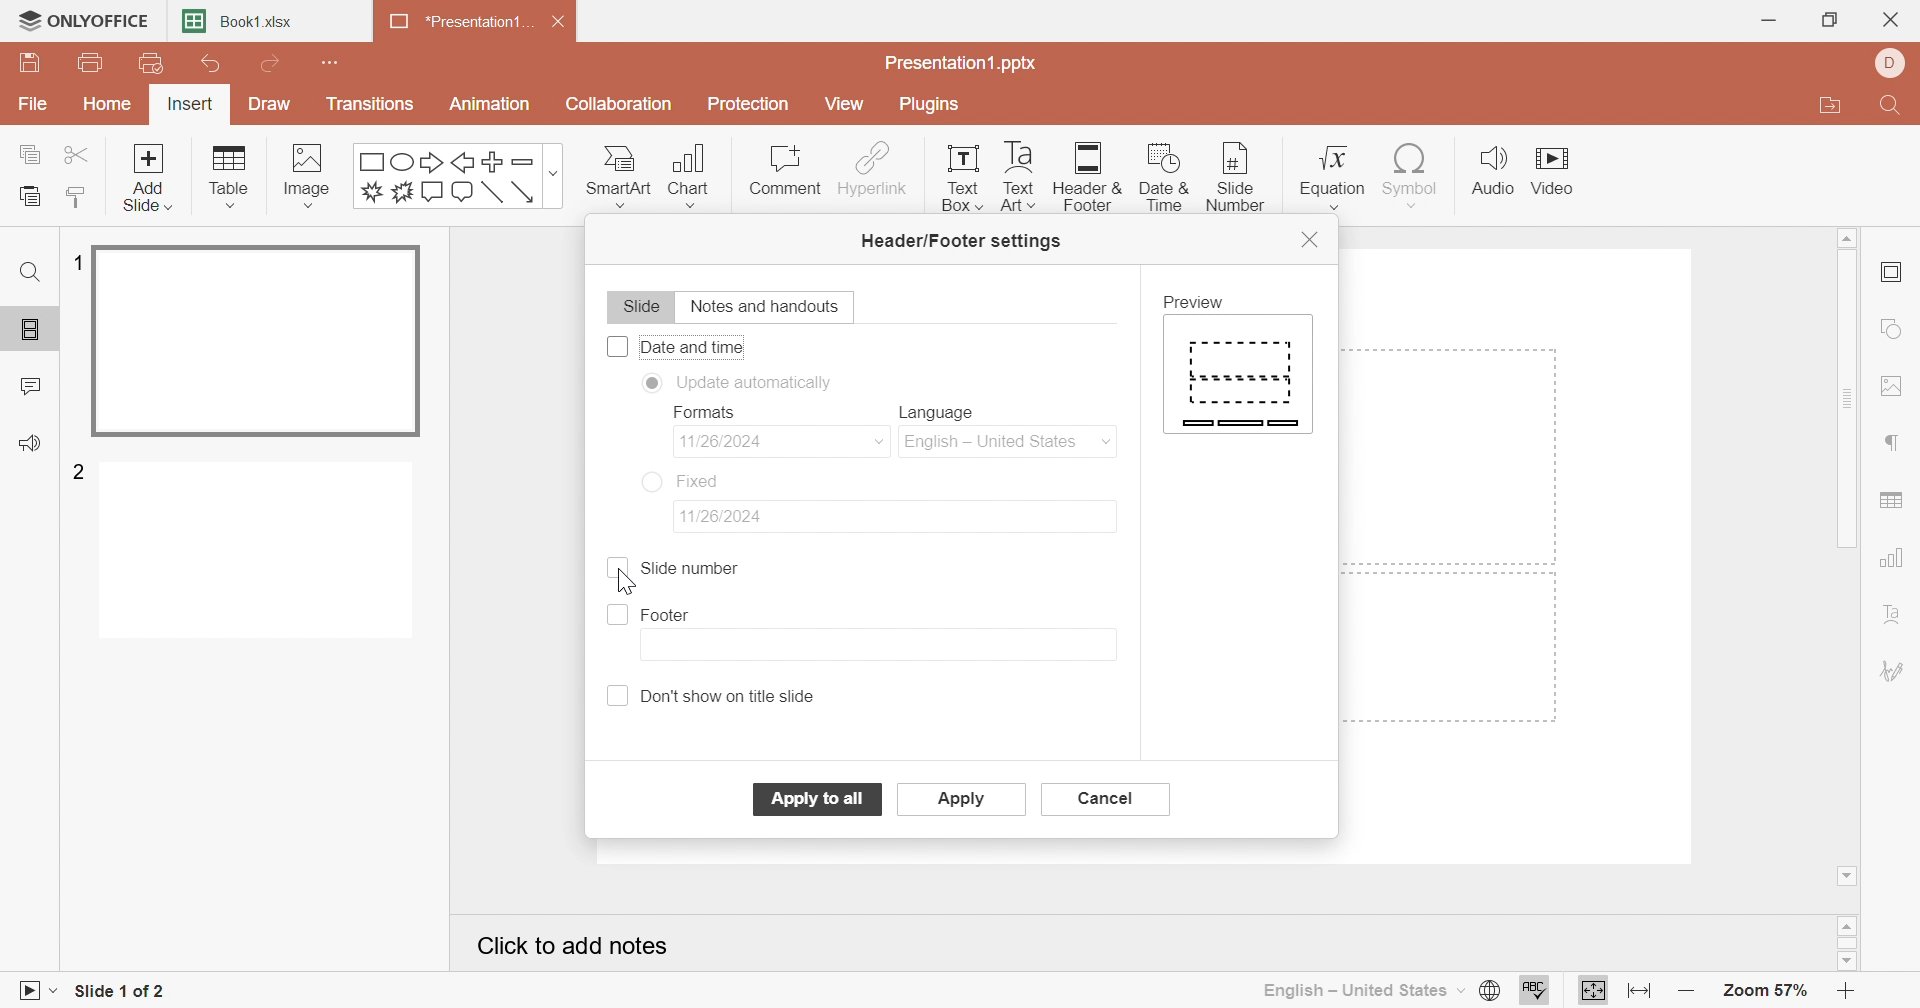 The image size is (1920, 1008). What do you see at coordinates (616, 346) in the screenshot?
I see `Checkbox` at bounding box center [616, 346].